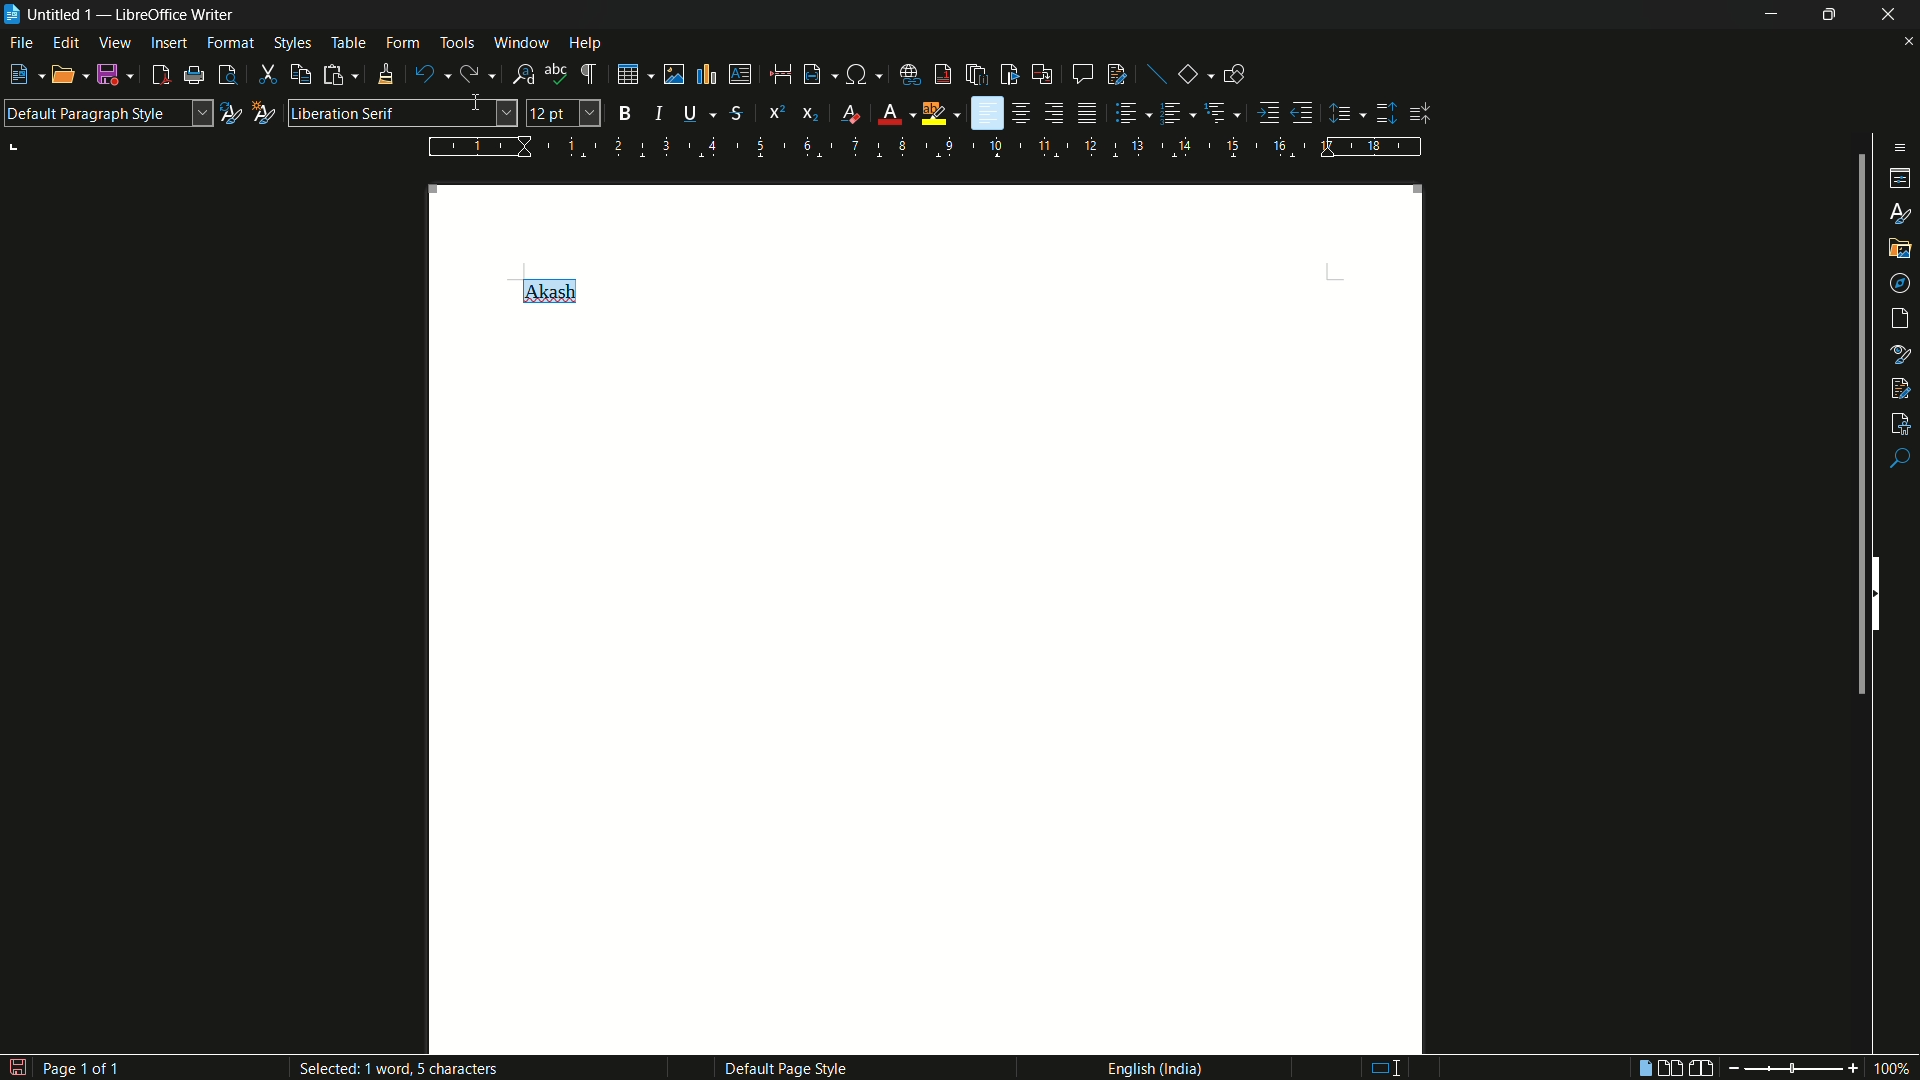  Describe the element at coordinates (107, 113) in the screenshot. I see `paragraph style` at that location.